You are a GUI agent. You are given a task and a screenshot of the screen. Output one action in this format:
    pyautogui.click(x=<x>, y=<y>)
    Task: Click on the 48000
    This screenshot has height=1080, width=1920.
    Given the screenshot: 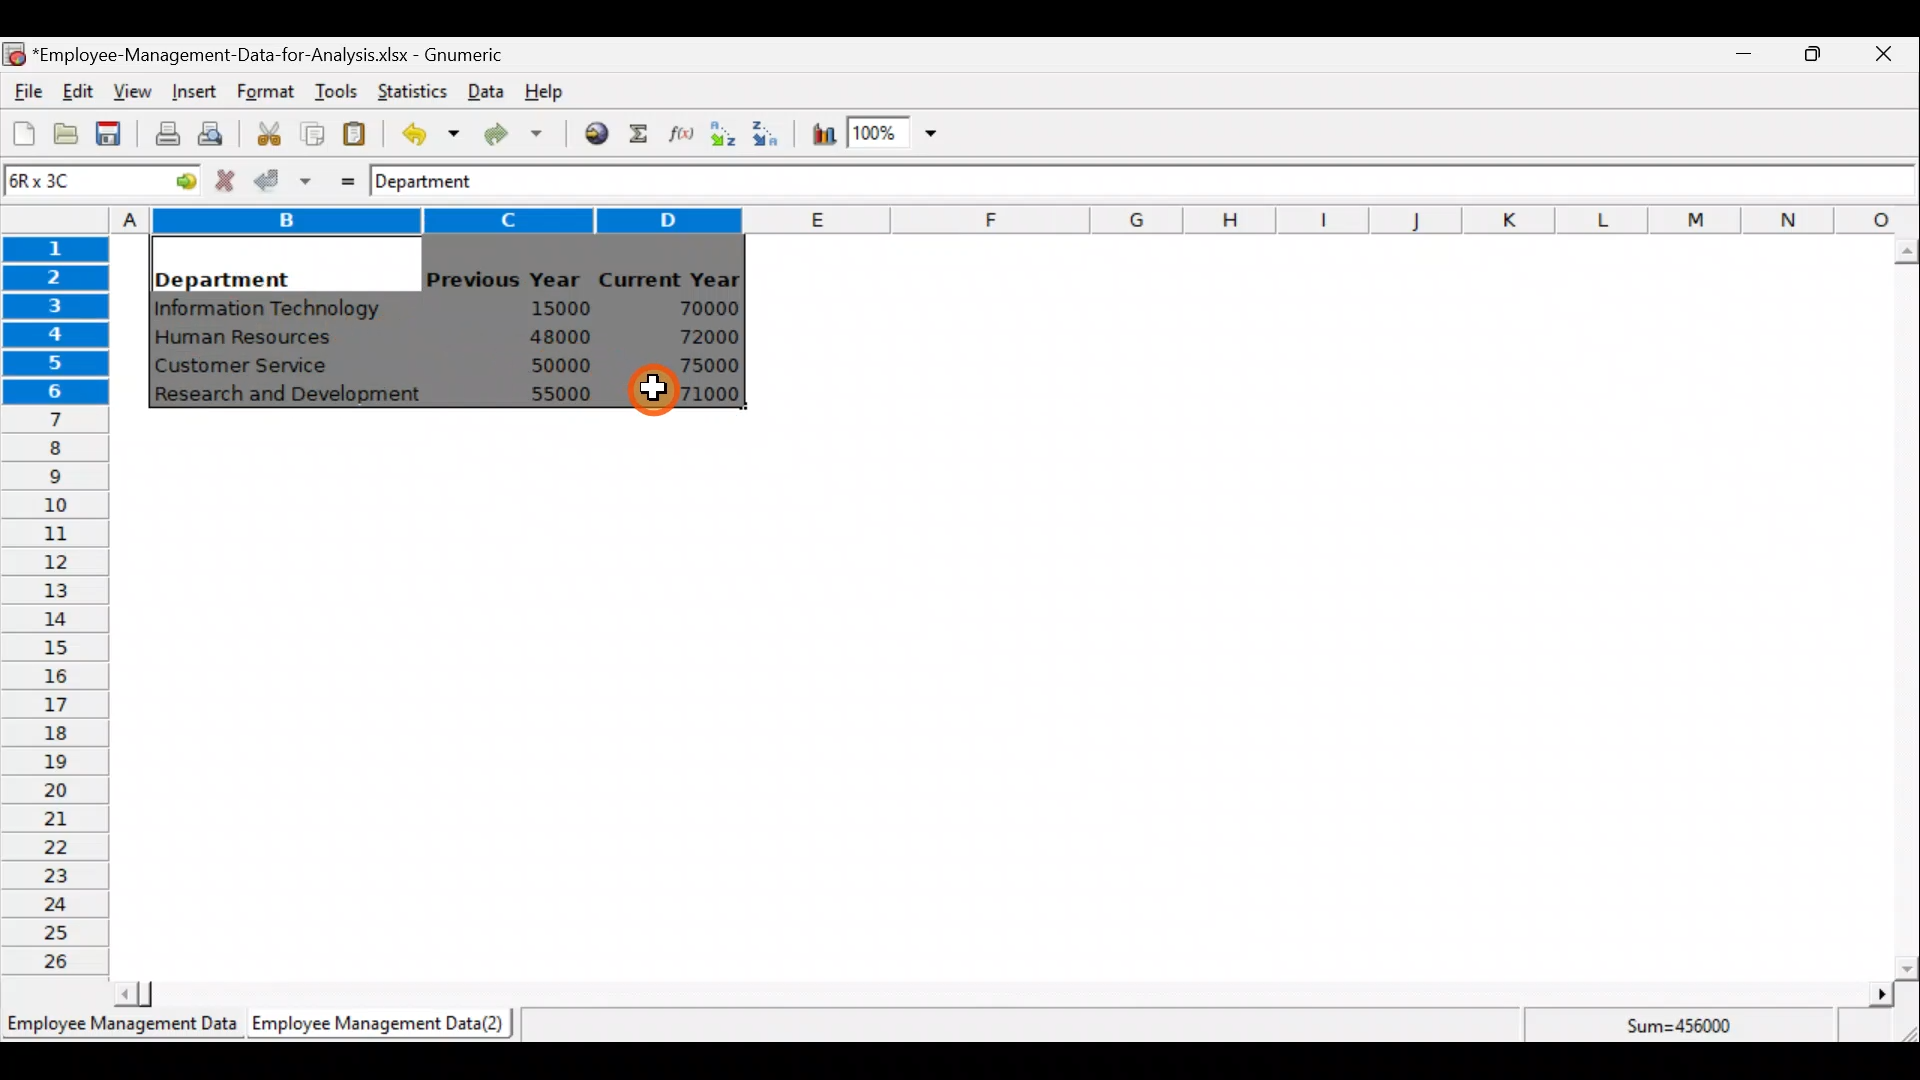 What is the action you would take?
    pyautogui.click(x=559, y=337)
    